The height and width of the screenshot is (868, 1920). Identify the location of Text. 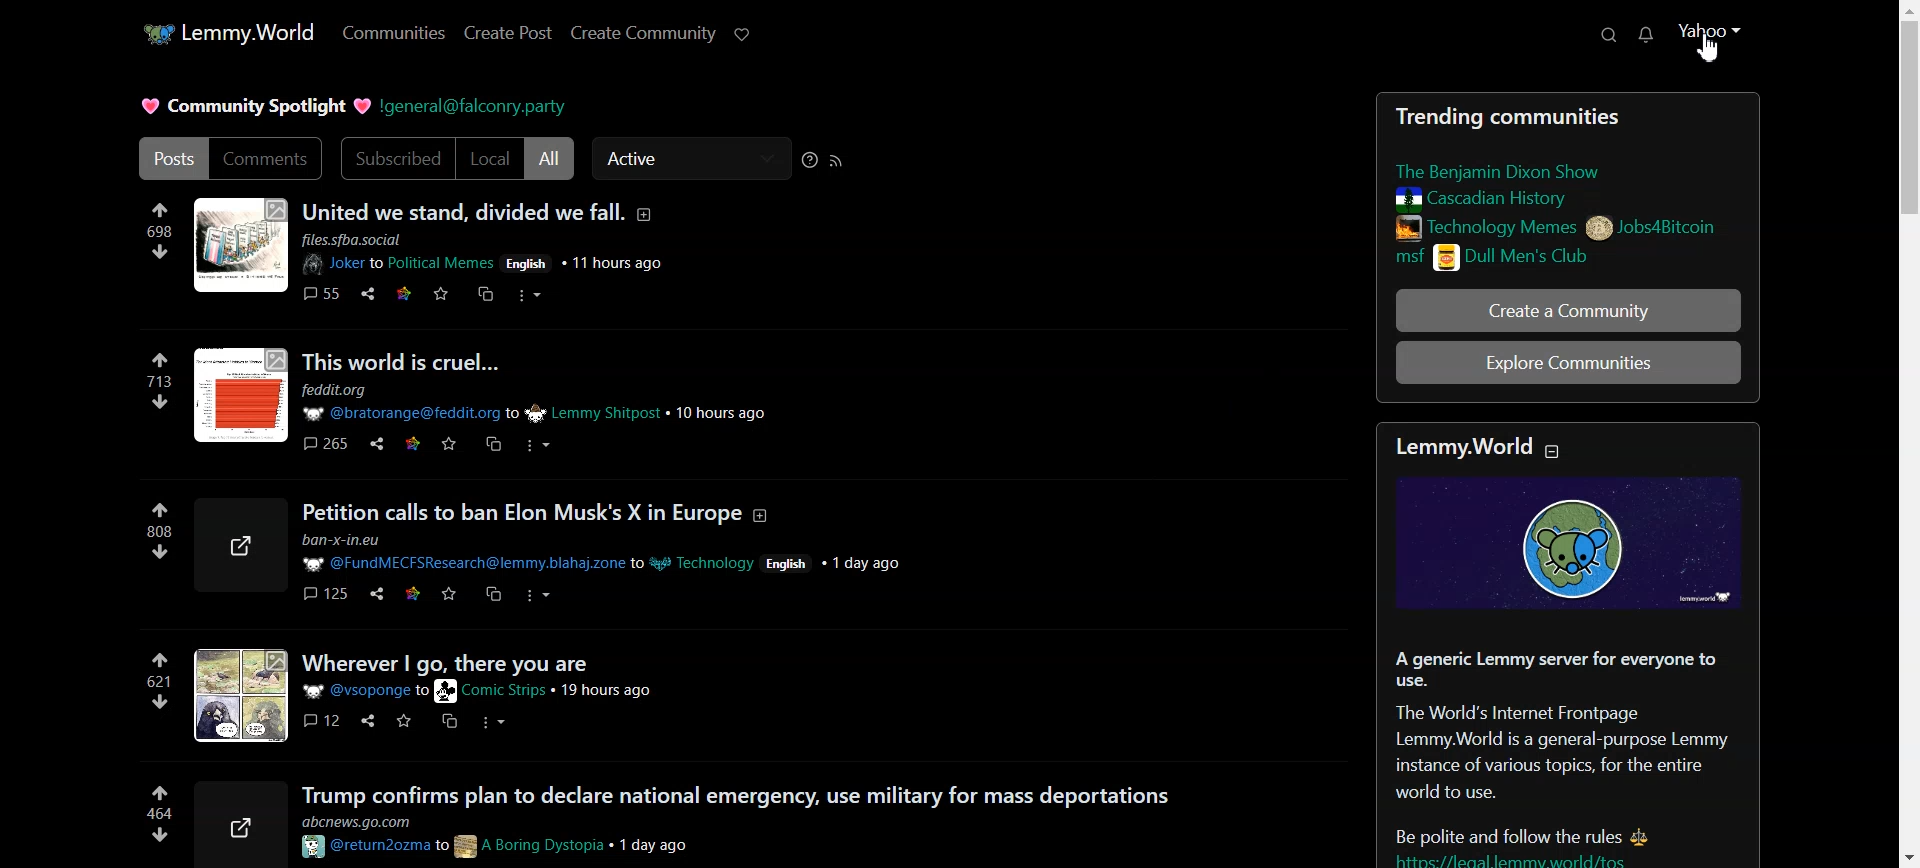
(254, 107).